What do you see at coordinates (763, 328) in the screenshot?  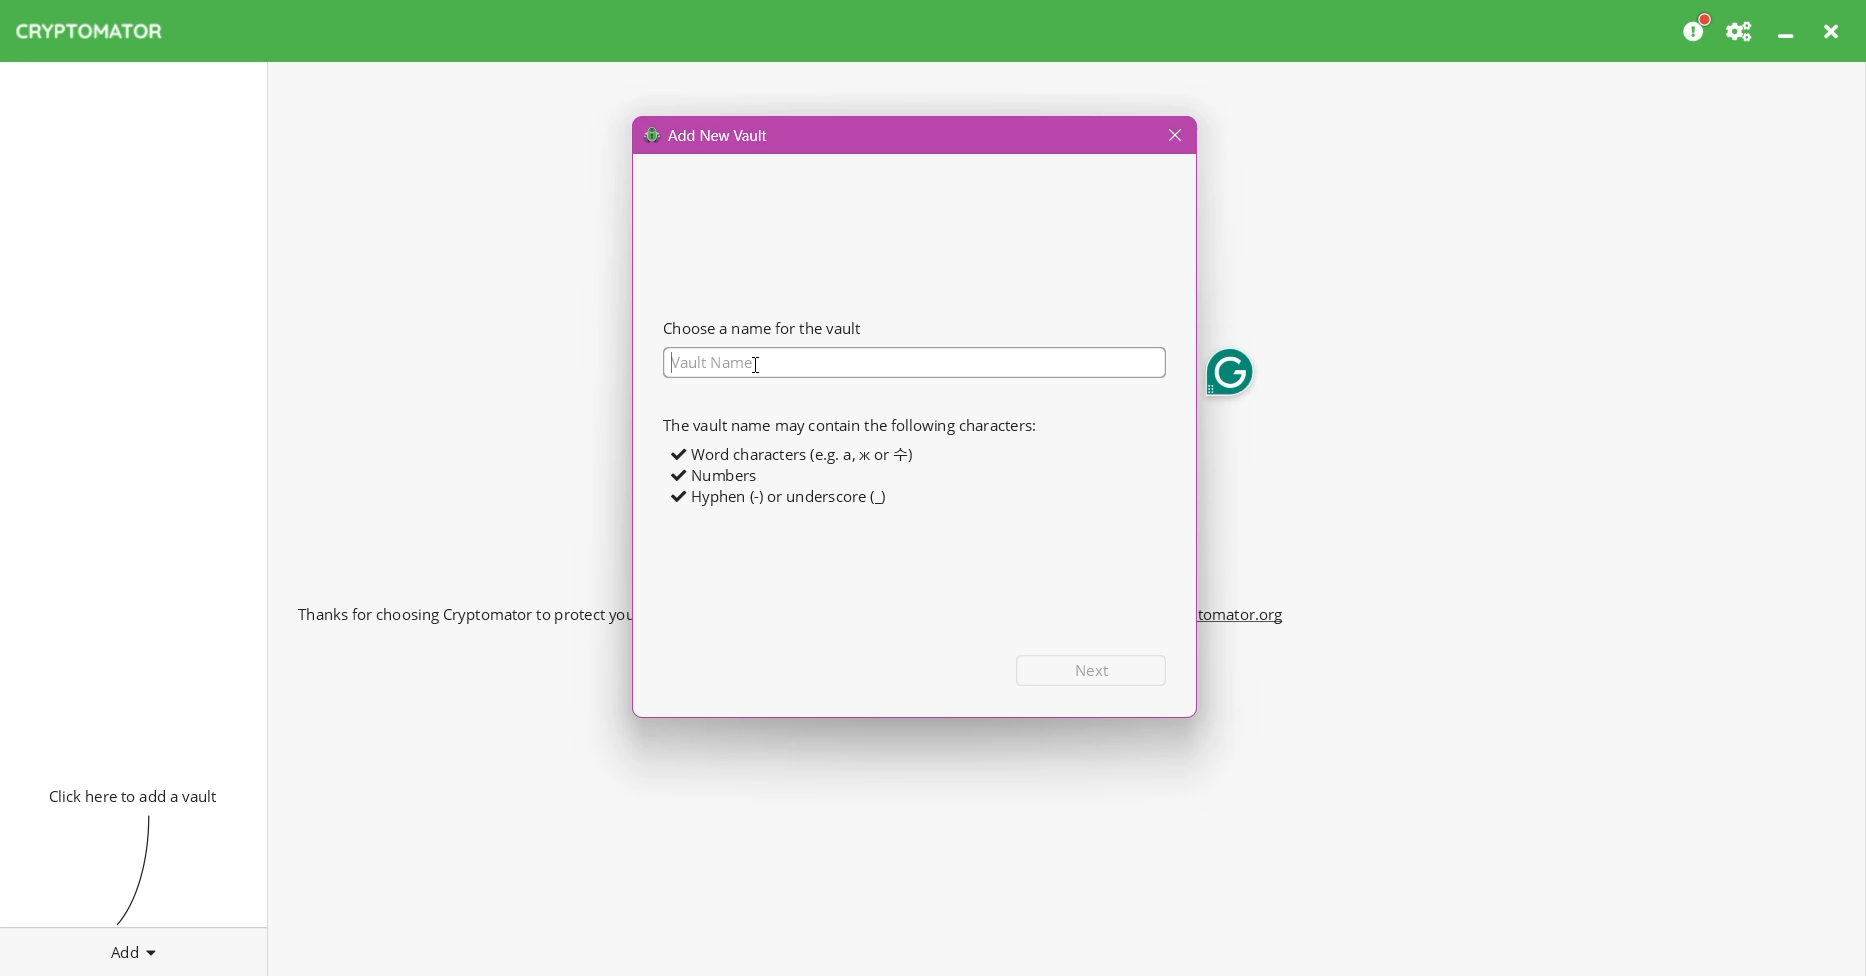 I see `Choose a name for the vault` at bounding box center [763, 328].